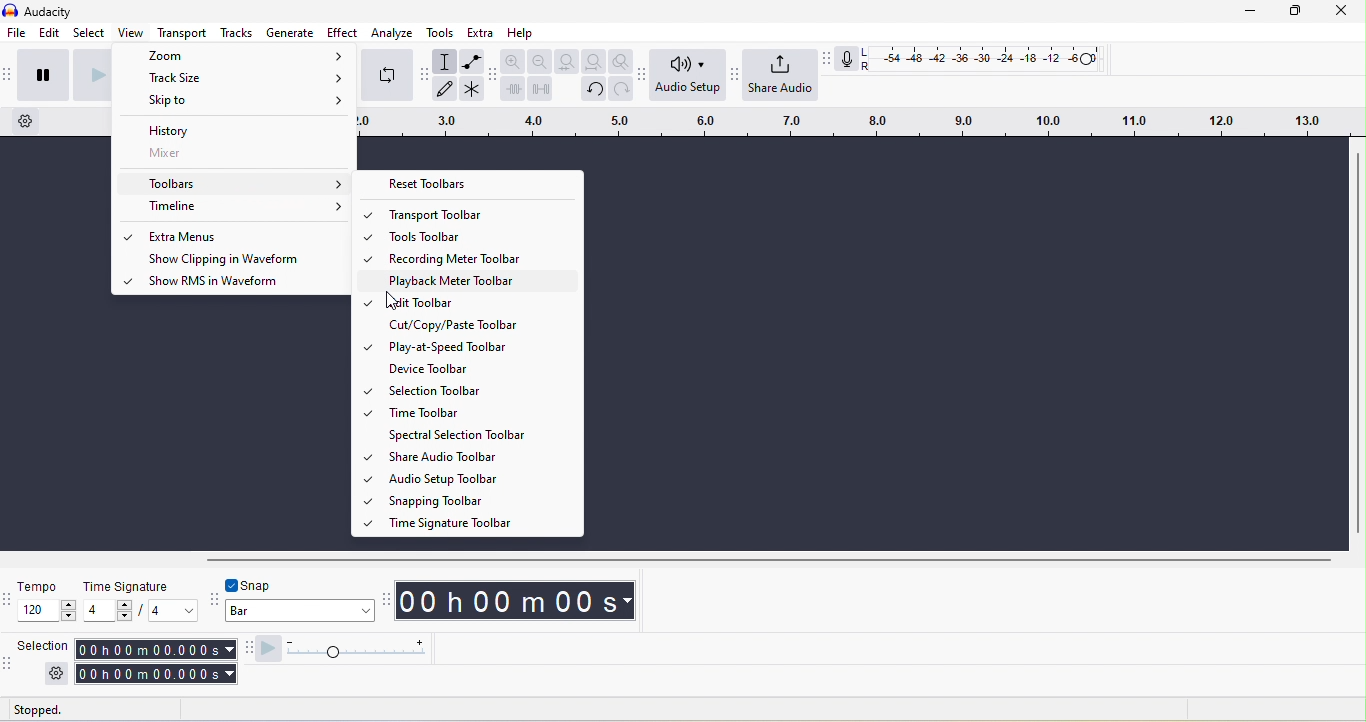  I want to click on audacity logo, so click(10, 10).